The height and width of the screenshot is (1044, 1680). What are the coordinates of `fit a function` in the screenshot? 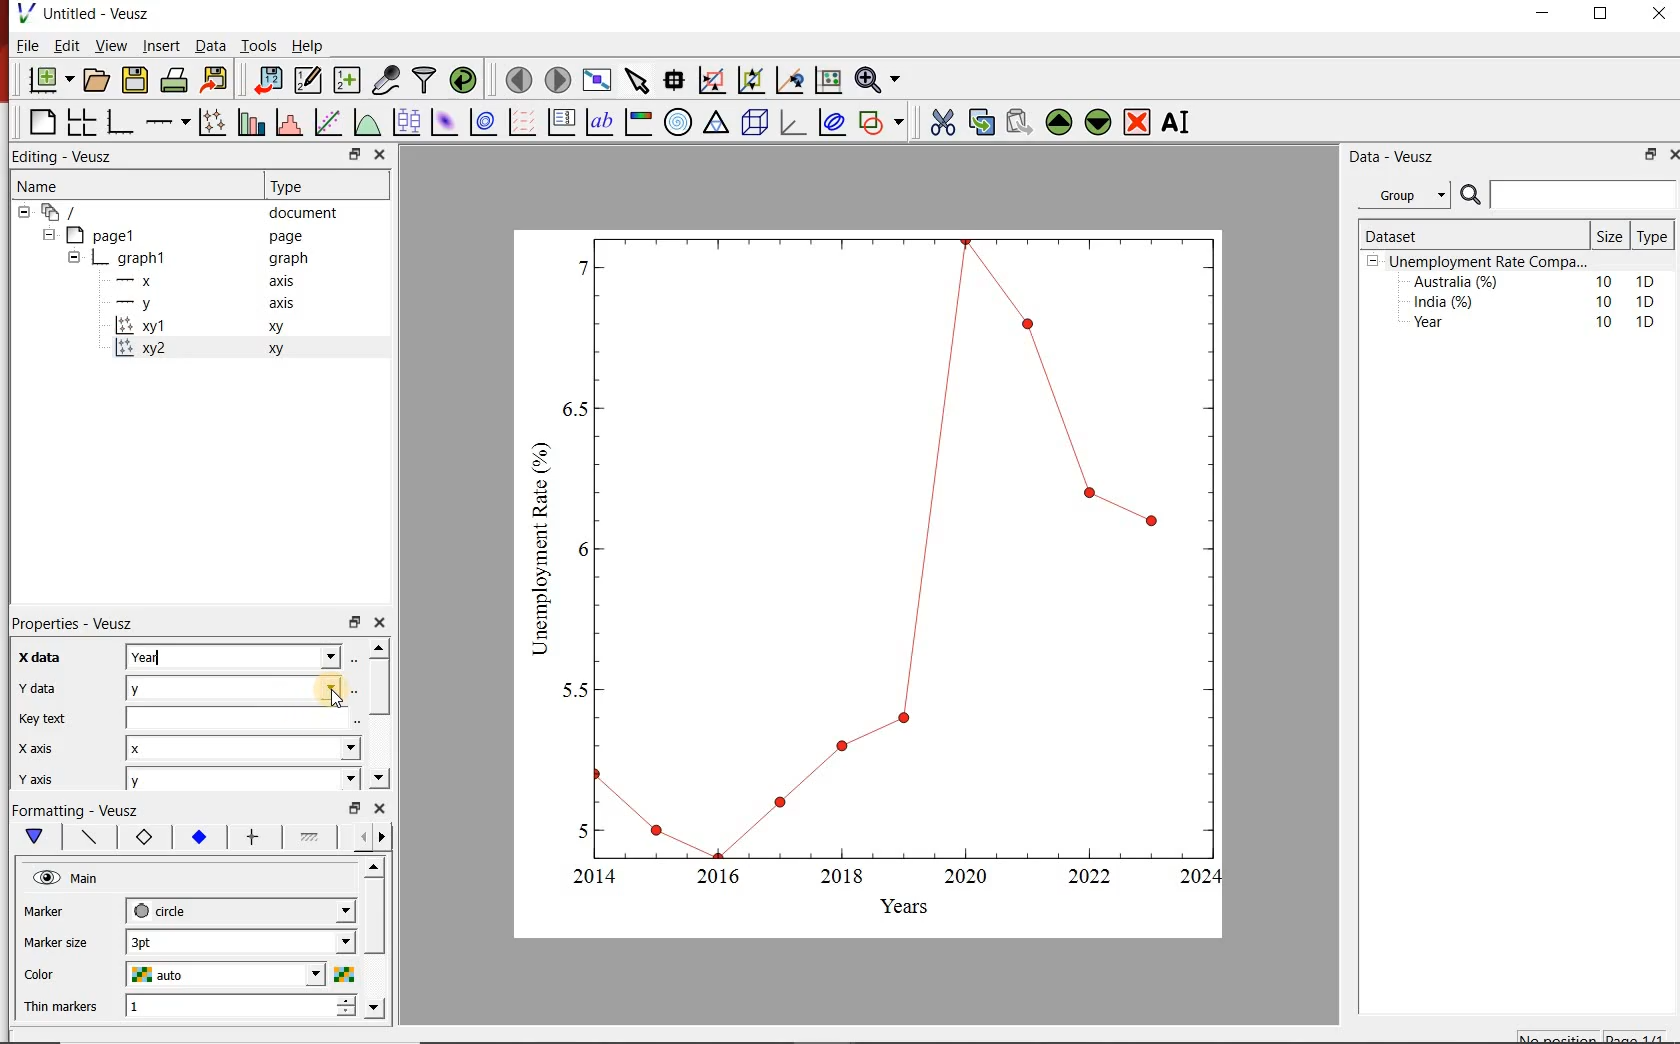 It's located at (327, 122).